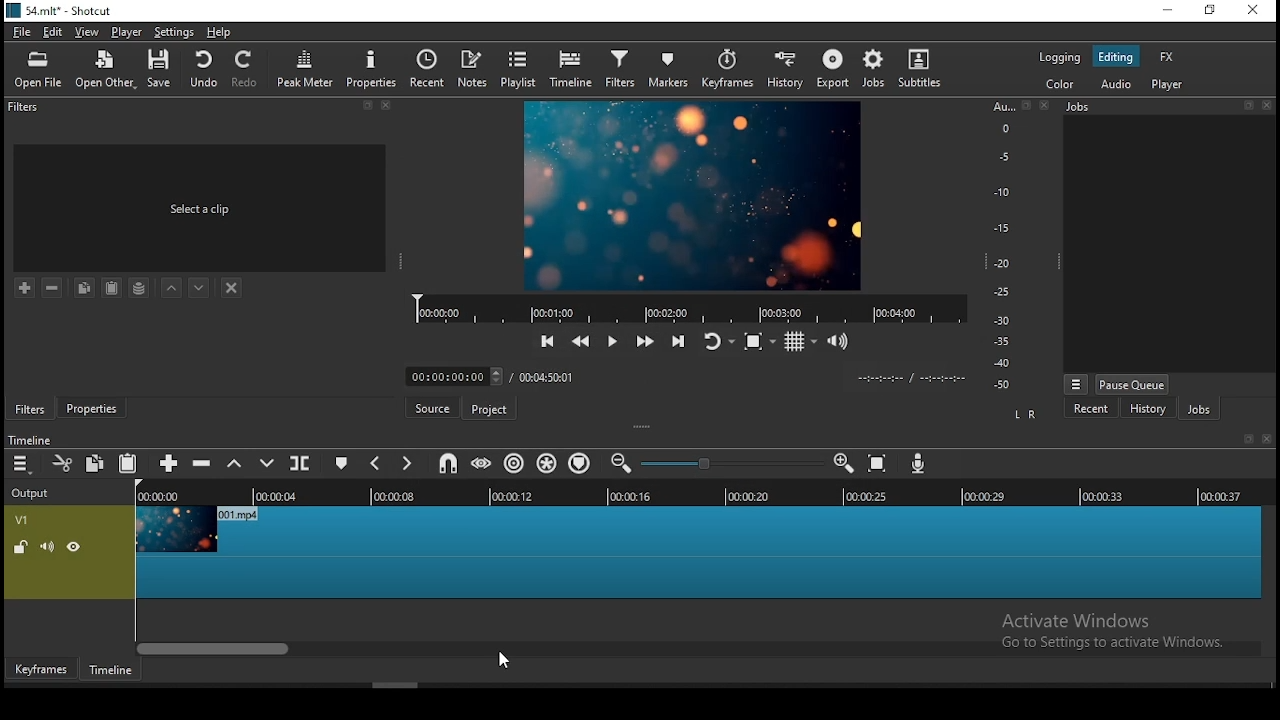  I want to click on 00:00:33, so click(1103, 495).